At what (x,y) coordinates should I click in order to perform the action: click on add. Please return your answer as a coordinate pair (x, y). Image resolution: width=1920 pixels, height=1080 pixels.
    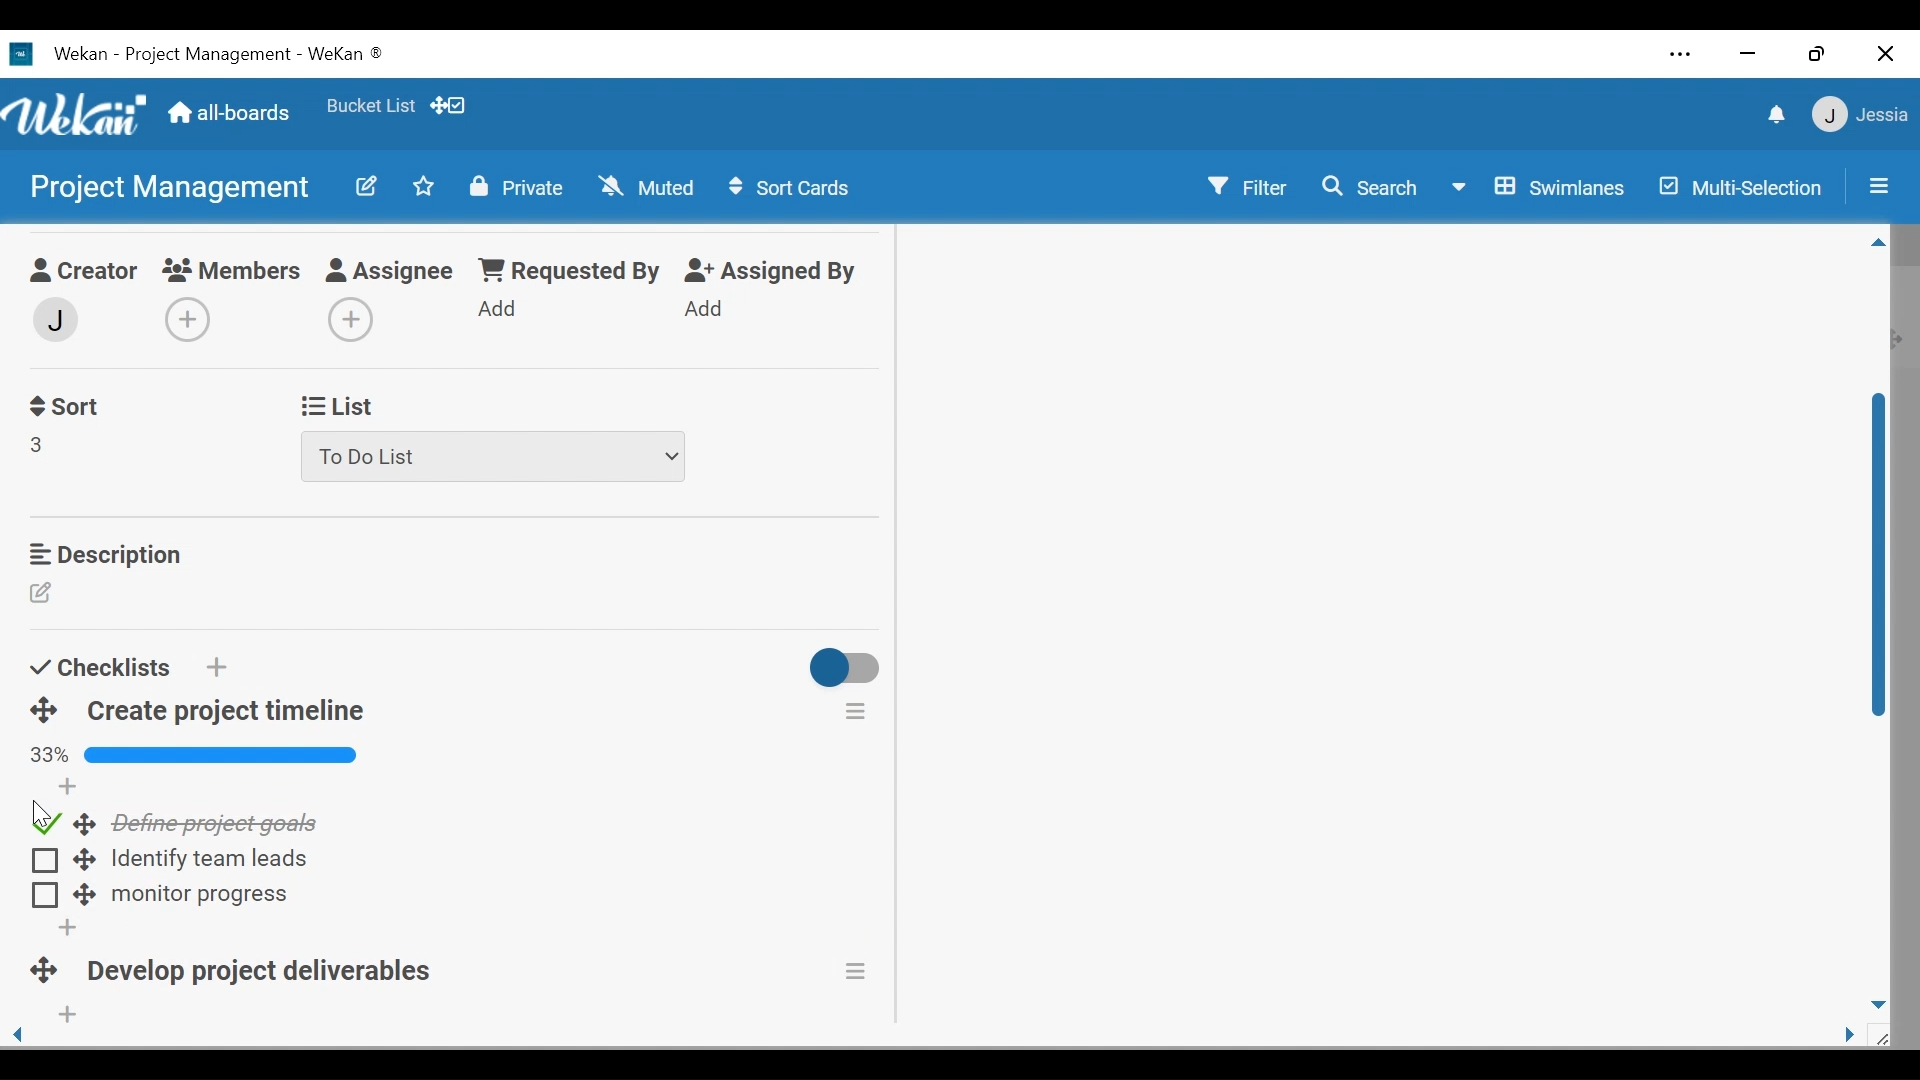
    Looking at the image, I should click on (110, 1020).